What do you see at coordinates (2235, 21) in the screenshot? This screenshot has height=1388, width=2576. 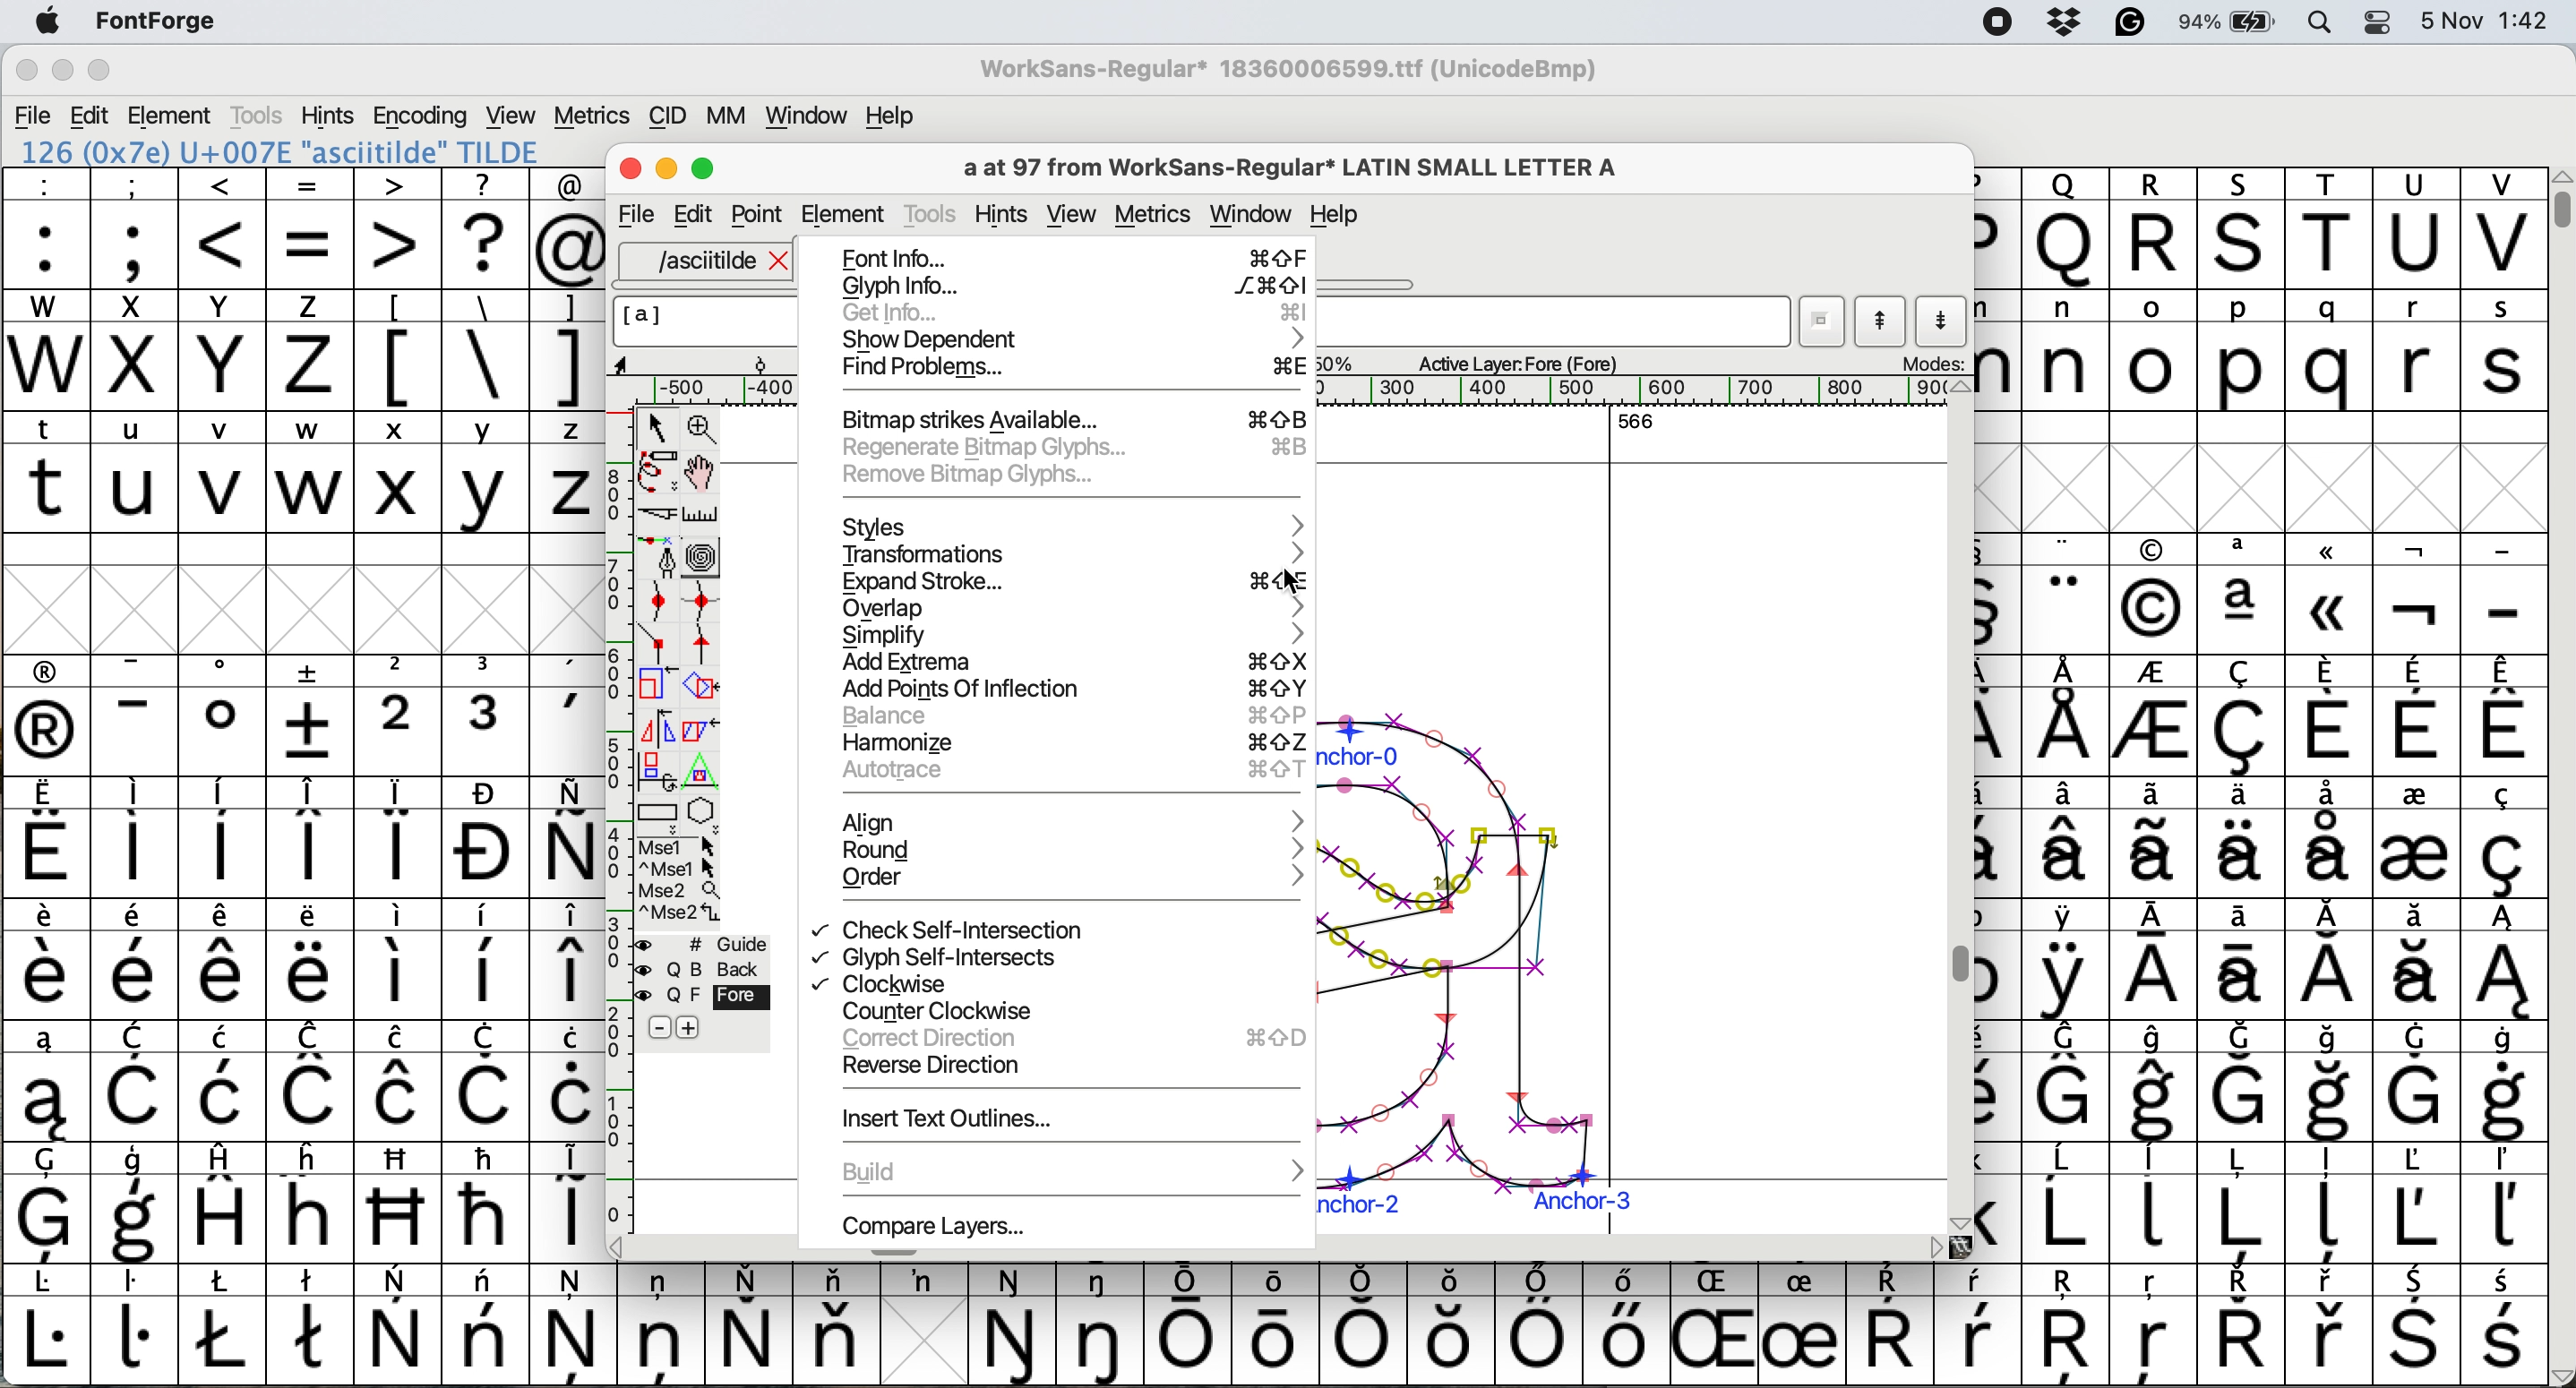 I see `battery` at bounding box center [2235, 21].